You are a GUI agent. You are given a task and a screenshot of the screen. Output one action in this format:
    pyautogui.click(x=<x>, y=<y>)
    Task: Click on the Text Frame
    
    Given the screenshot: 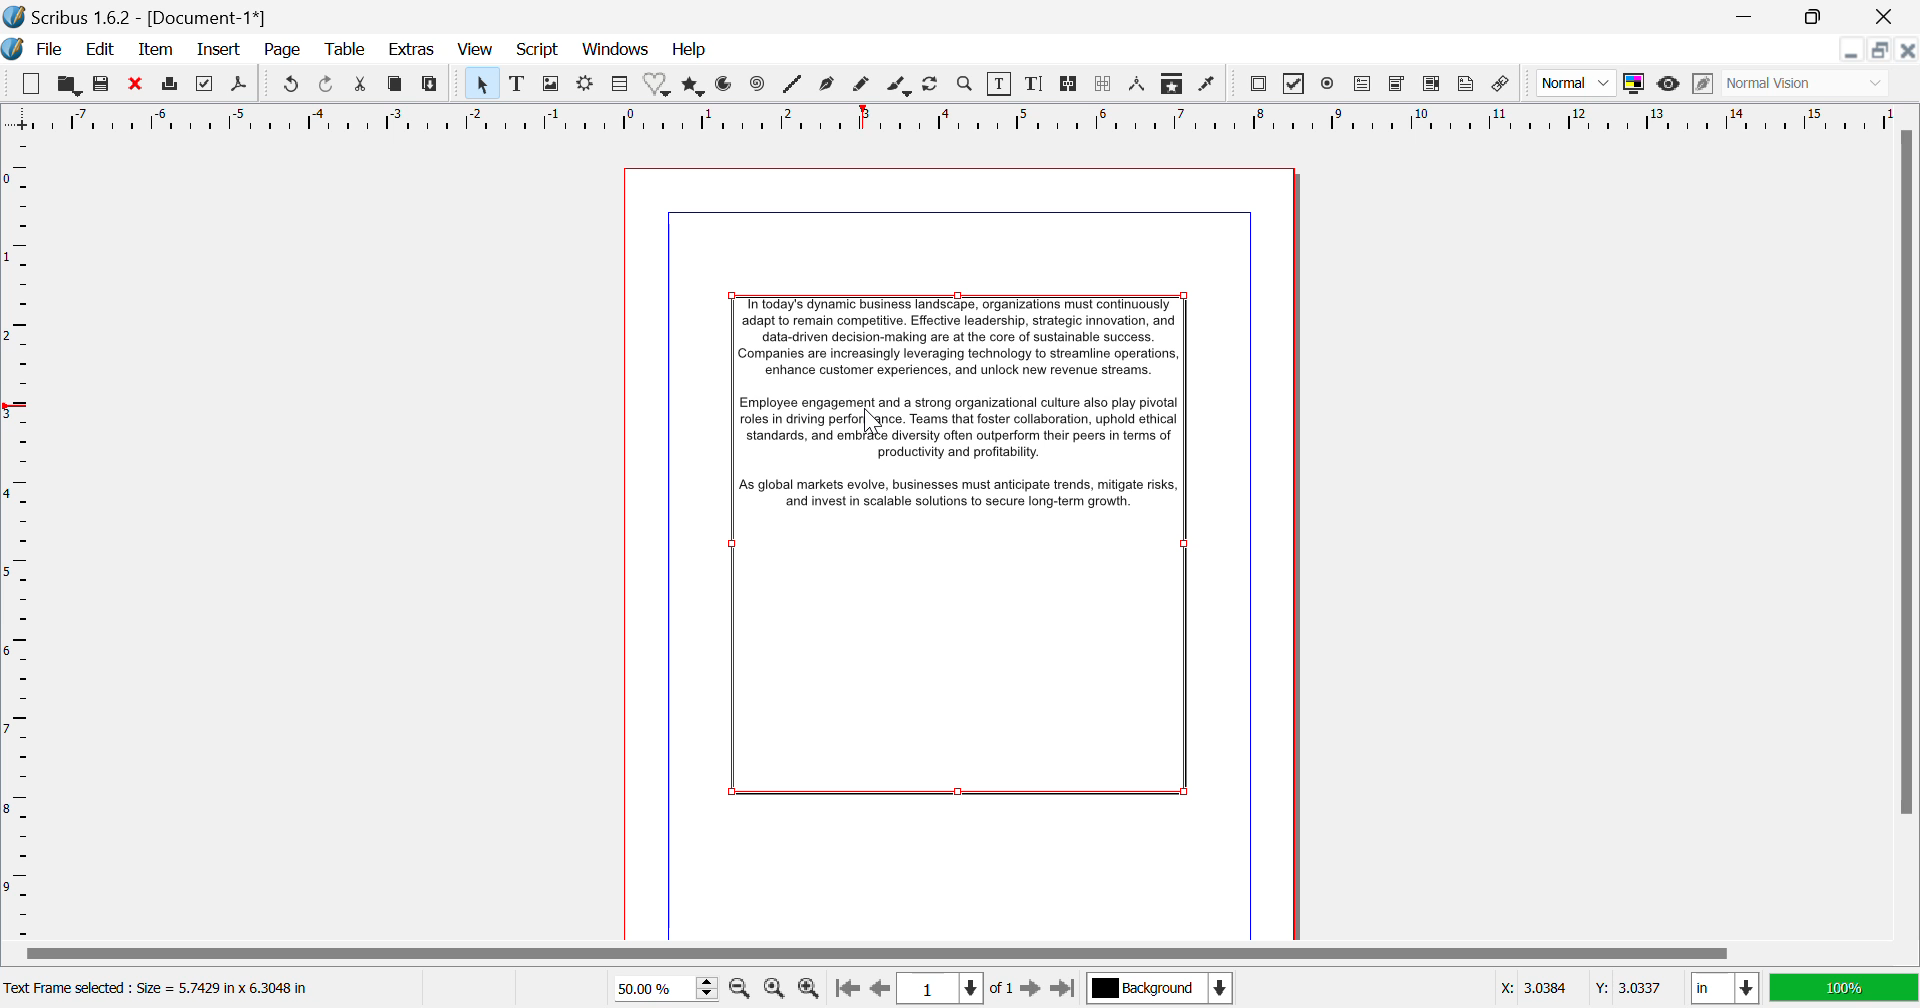 What is the action you would take?
    pyautogui.click(x=517, y=84)
    